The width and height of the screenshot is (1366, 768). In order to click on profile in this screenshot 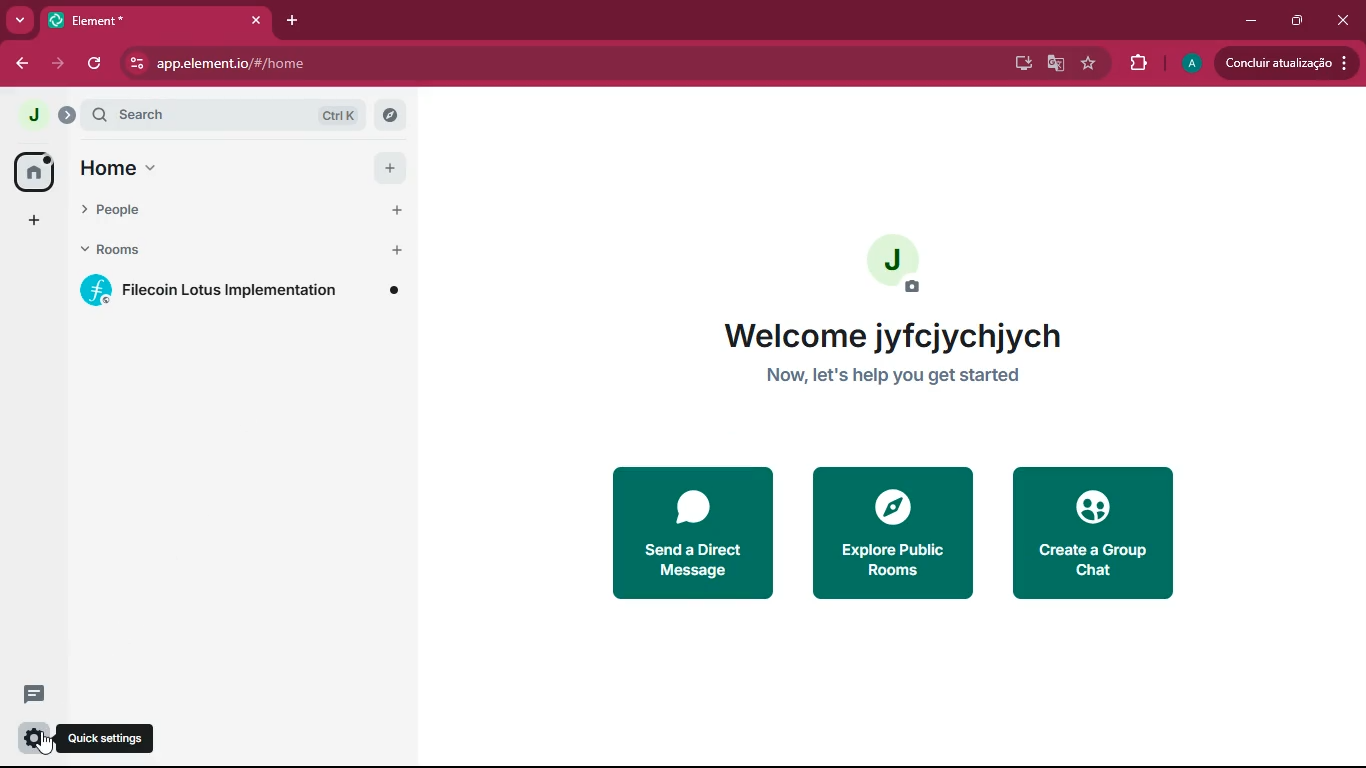, I will do `click(1189, 64)`.